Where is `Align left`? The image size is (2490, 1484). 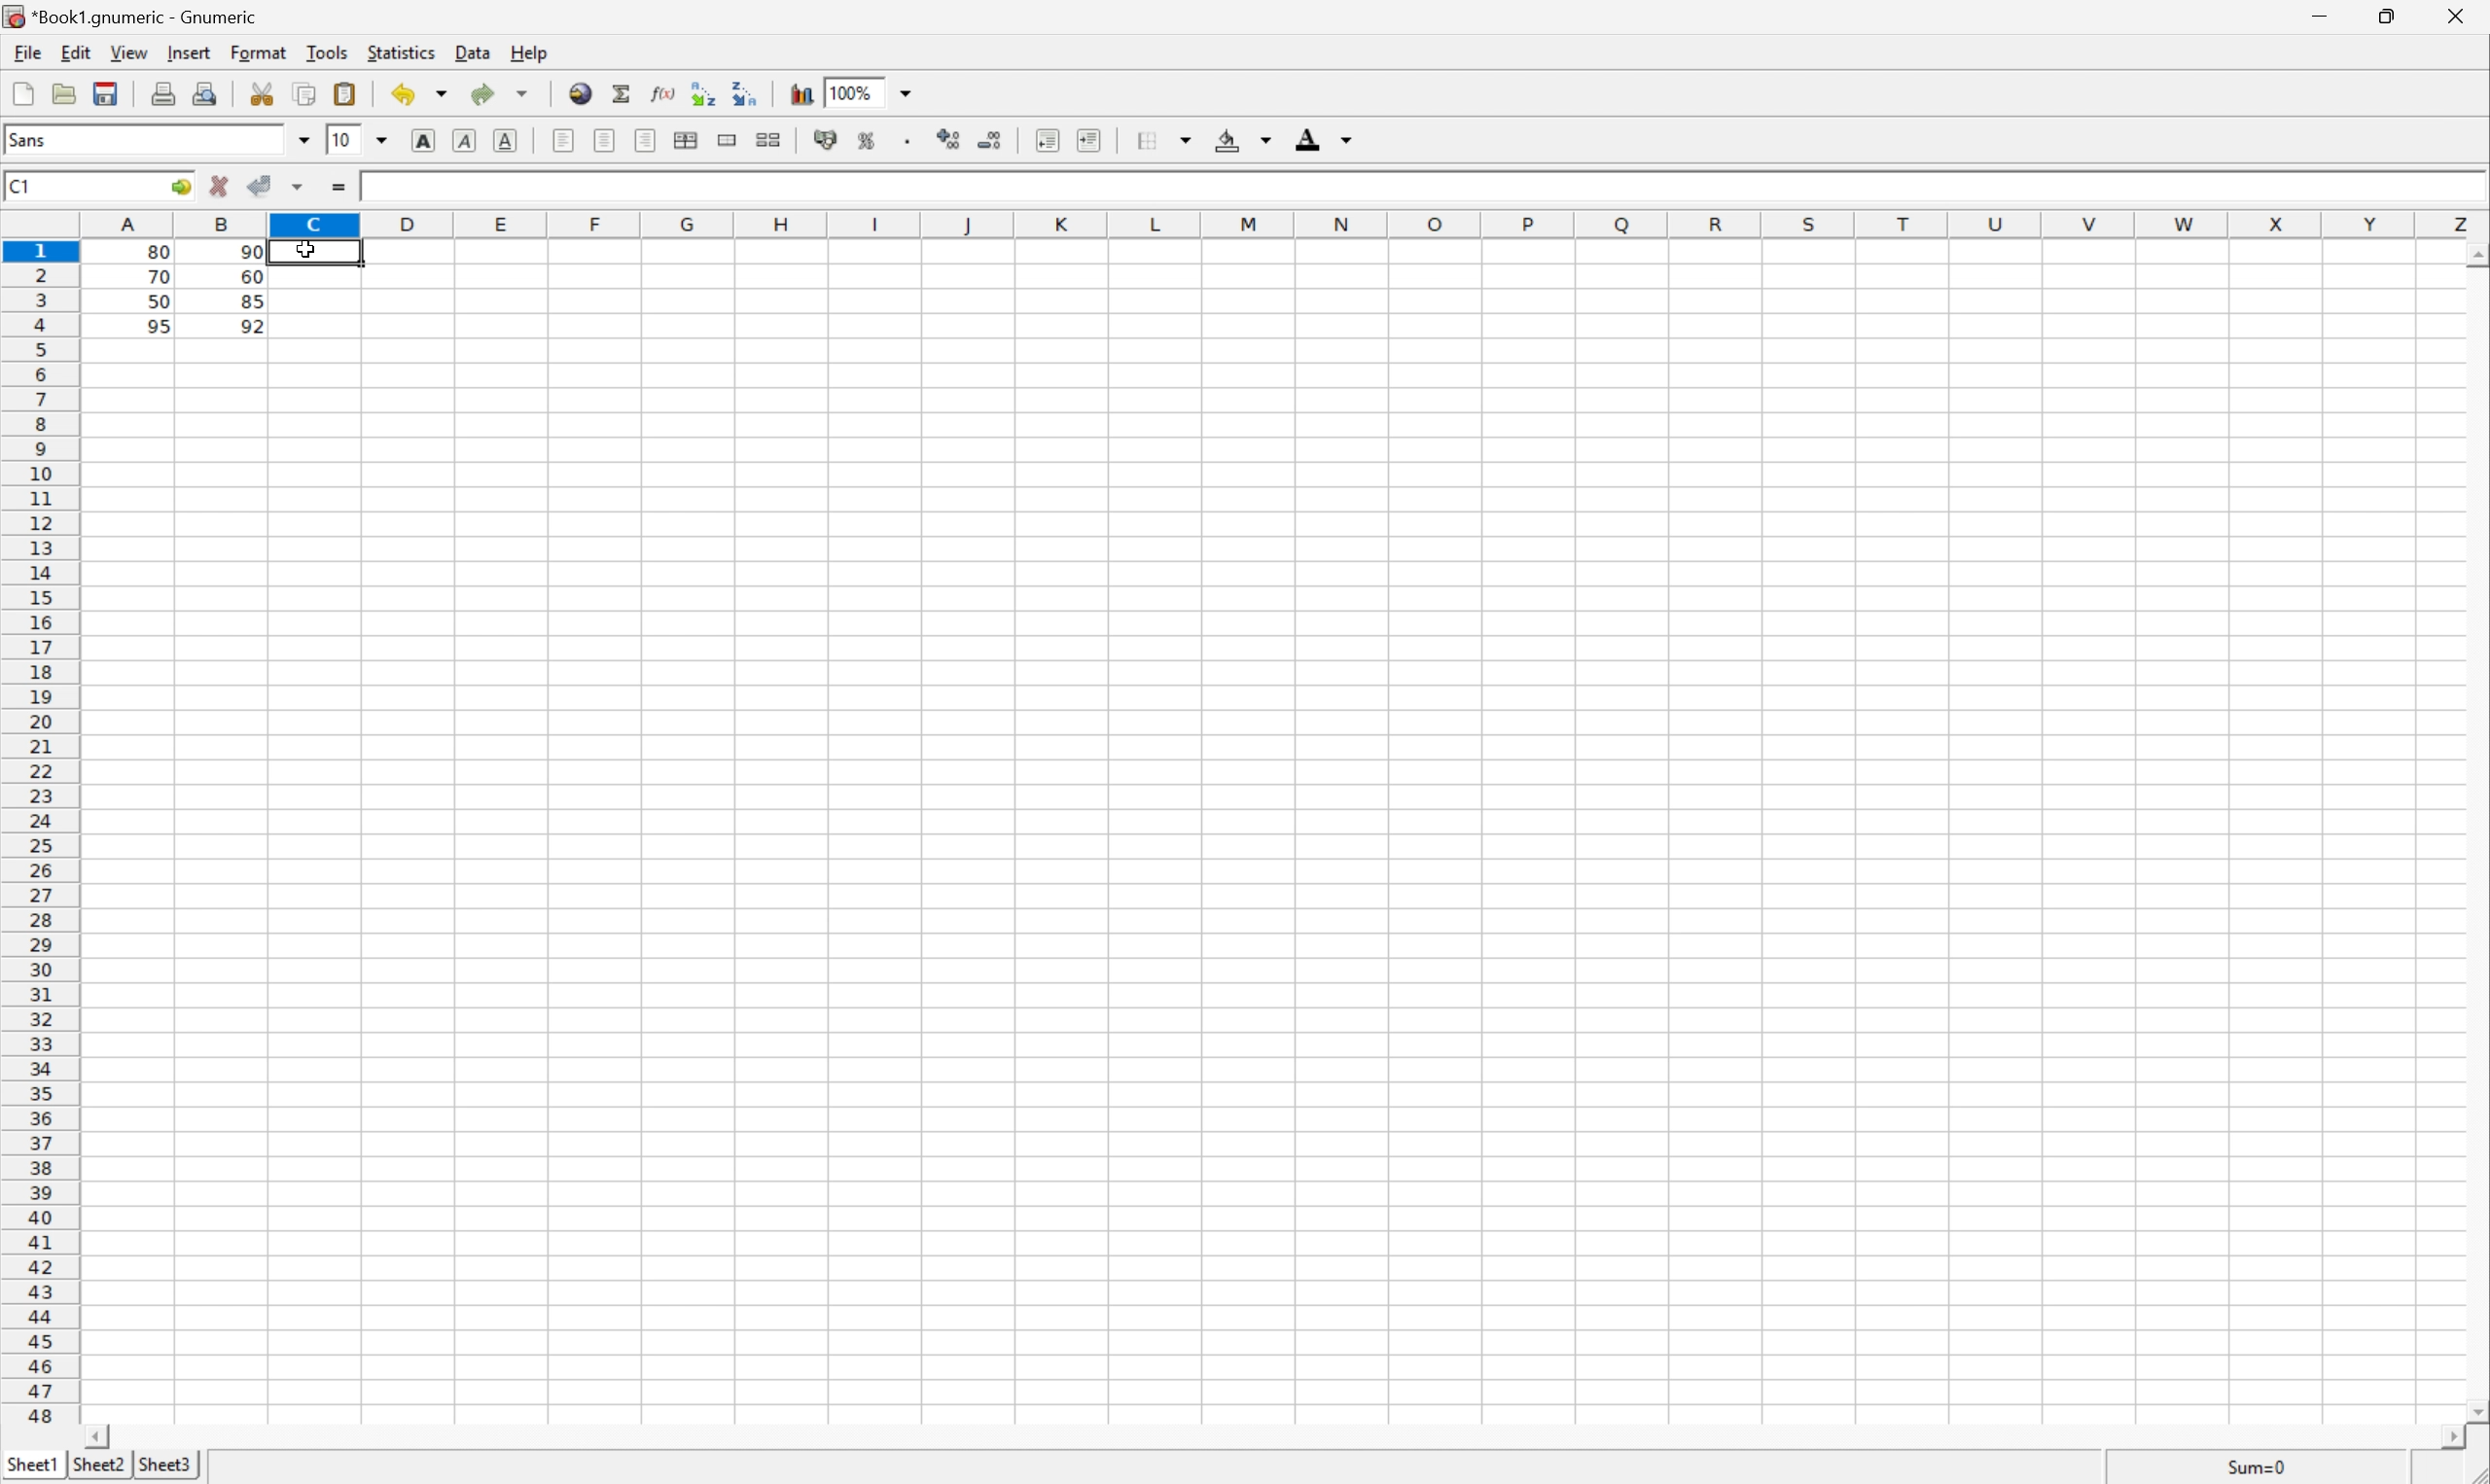 Align left is located at coordinates (648, 139).